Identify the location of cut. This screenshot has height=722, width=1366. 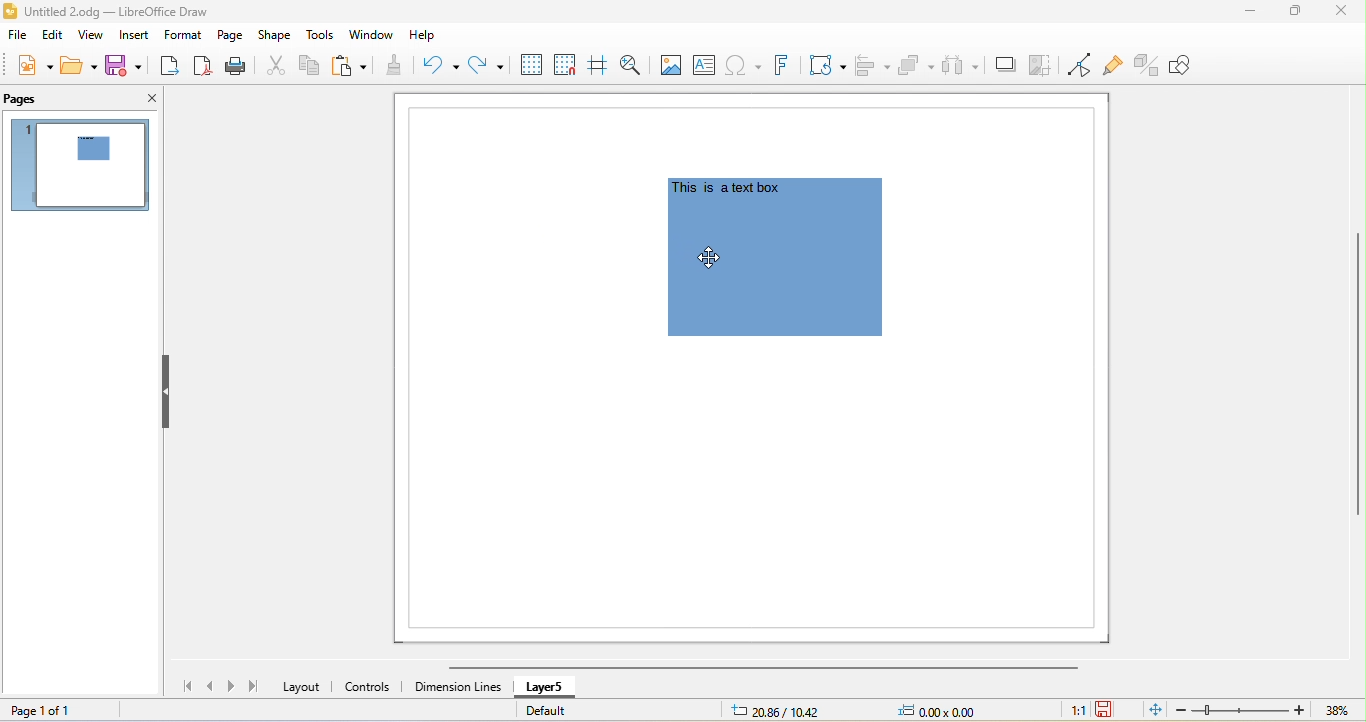
(275, 66).